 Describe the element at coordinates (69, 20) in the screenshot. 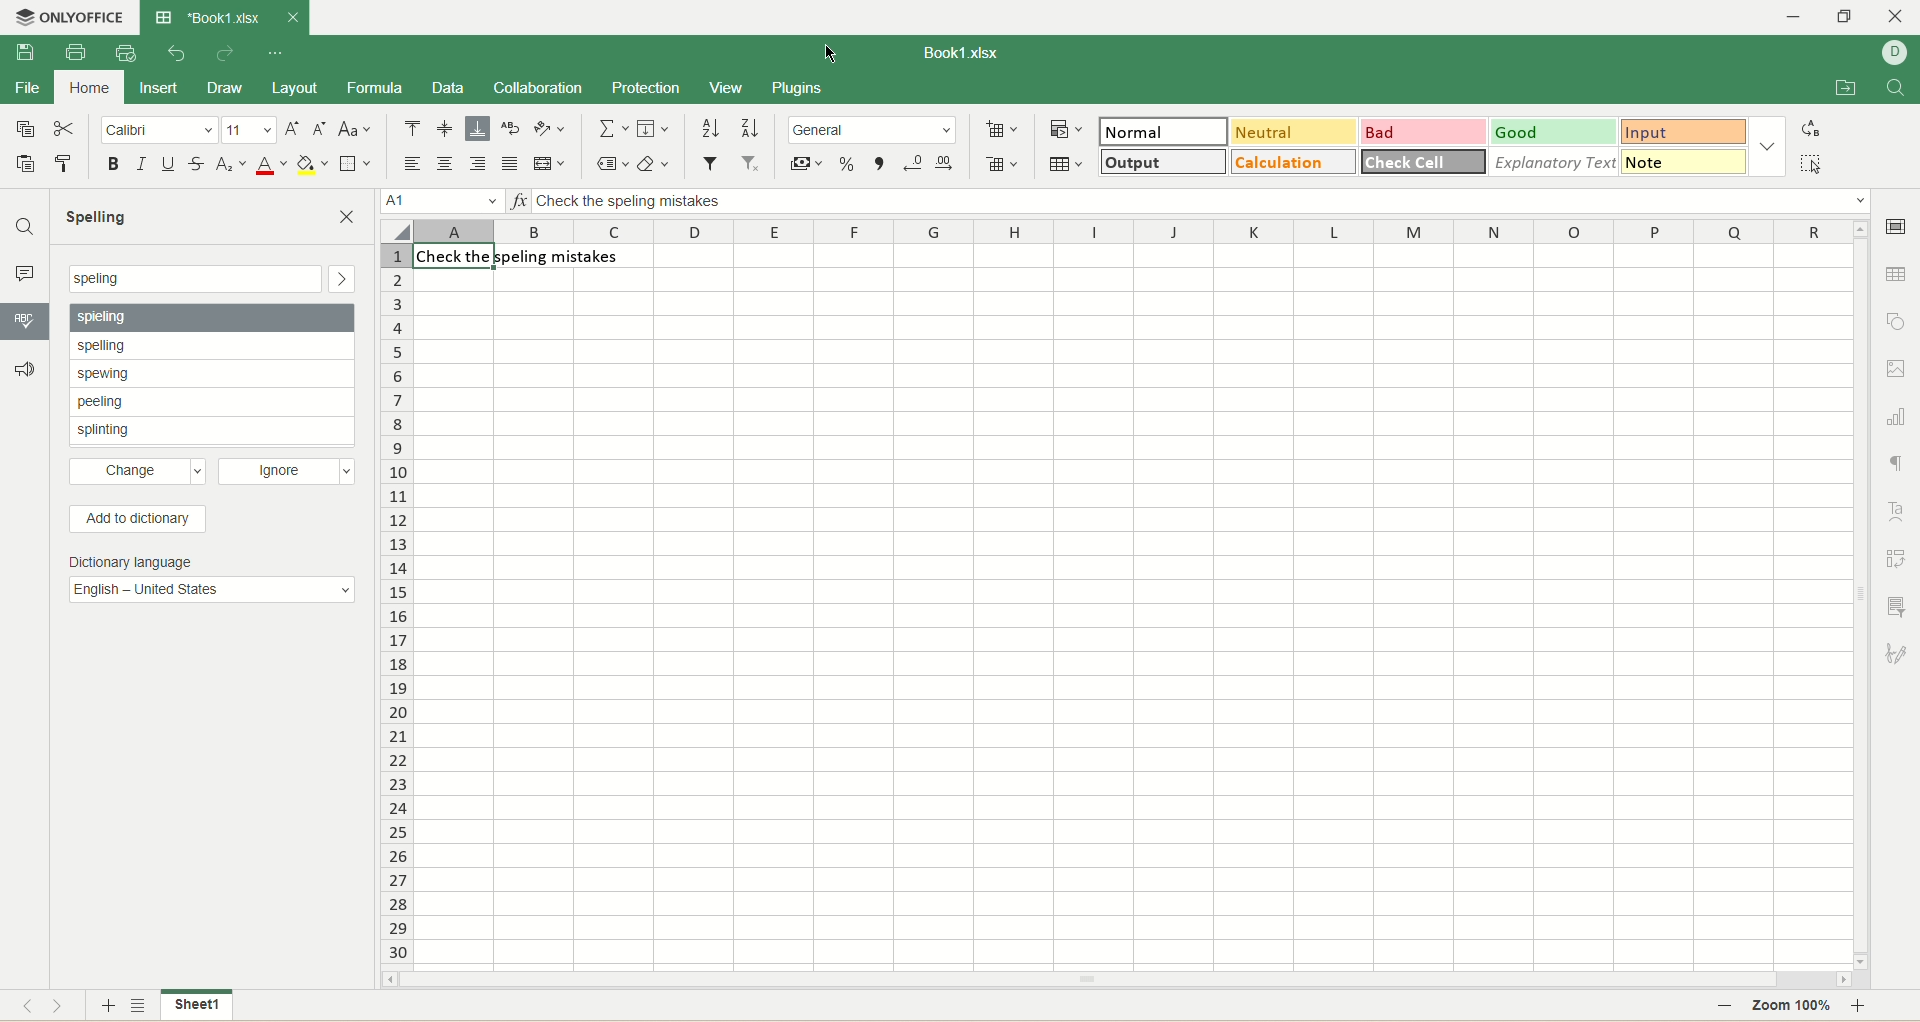

I see `onlyoffice` at that location.